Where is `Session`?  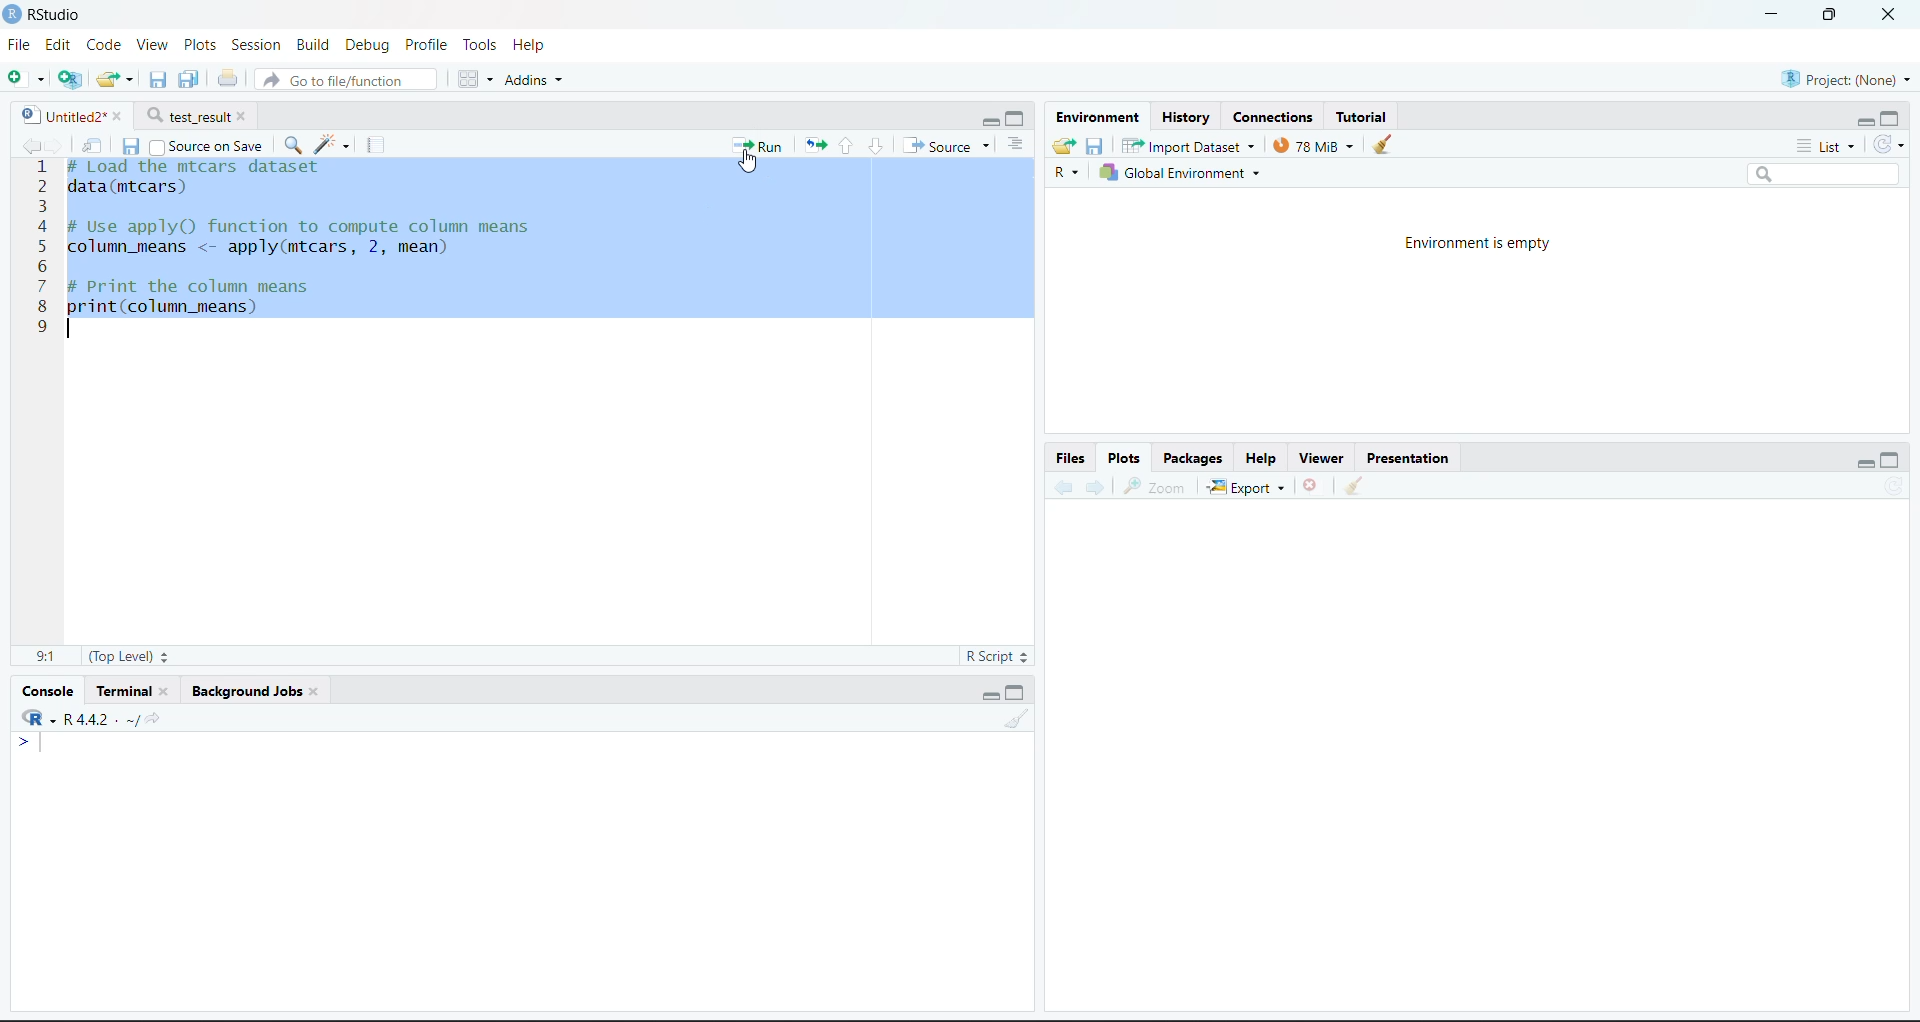 Session is located at coordinates (255, 43).